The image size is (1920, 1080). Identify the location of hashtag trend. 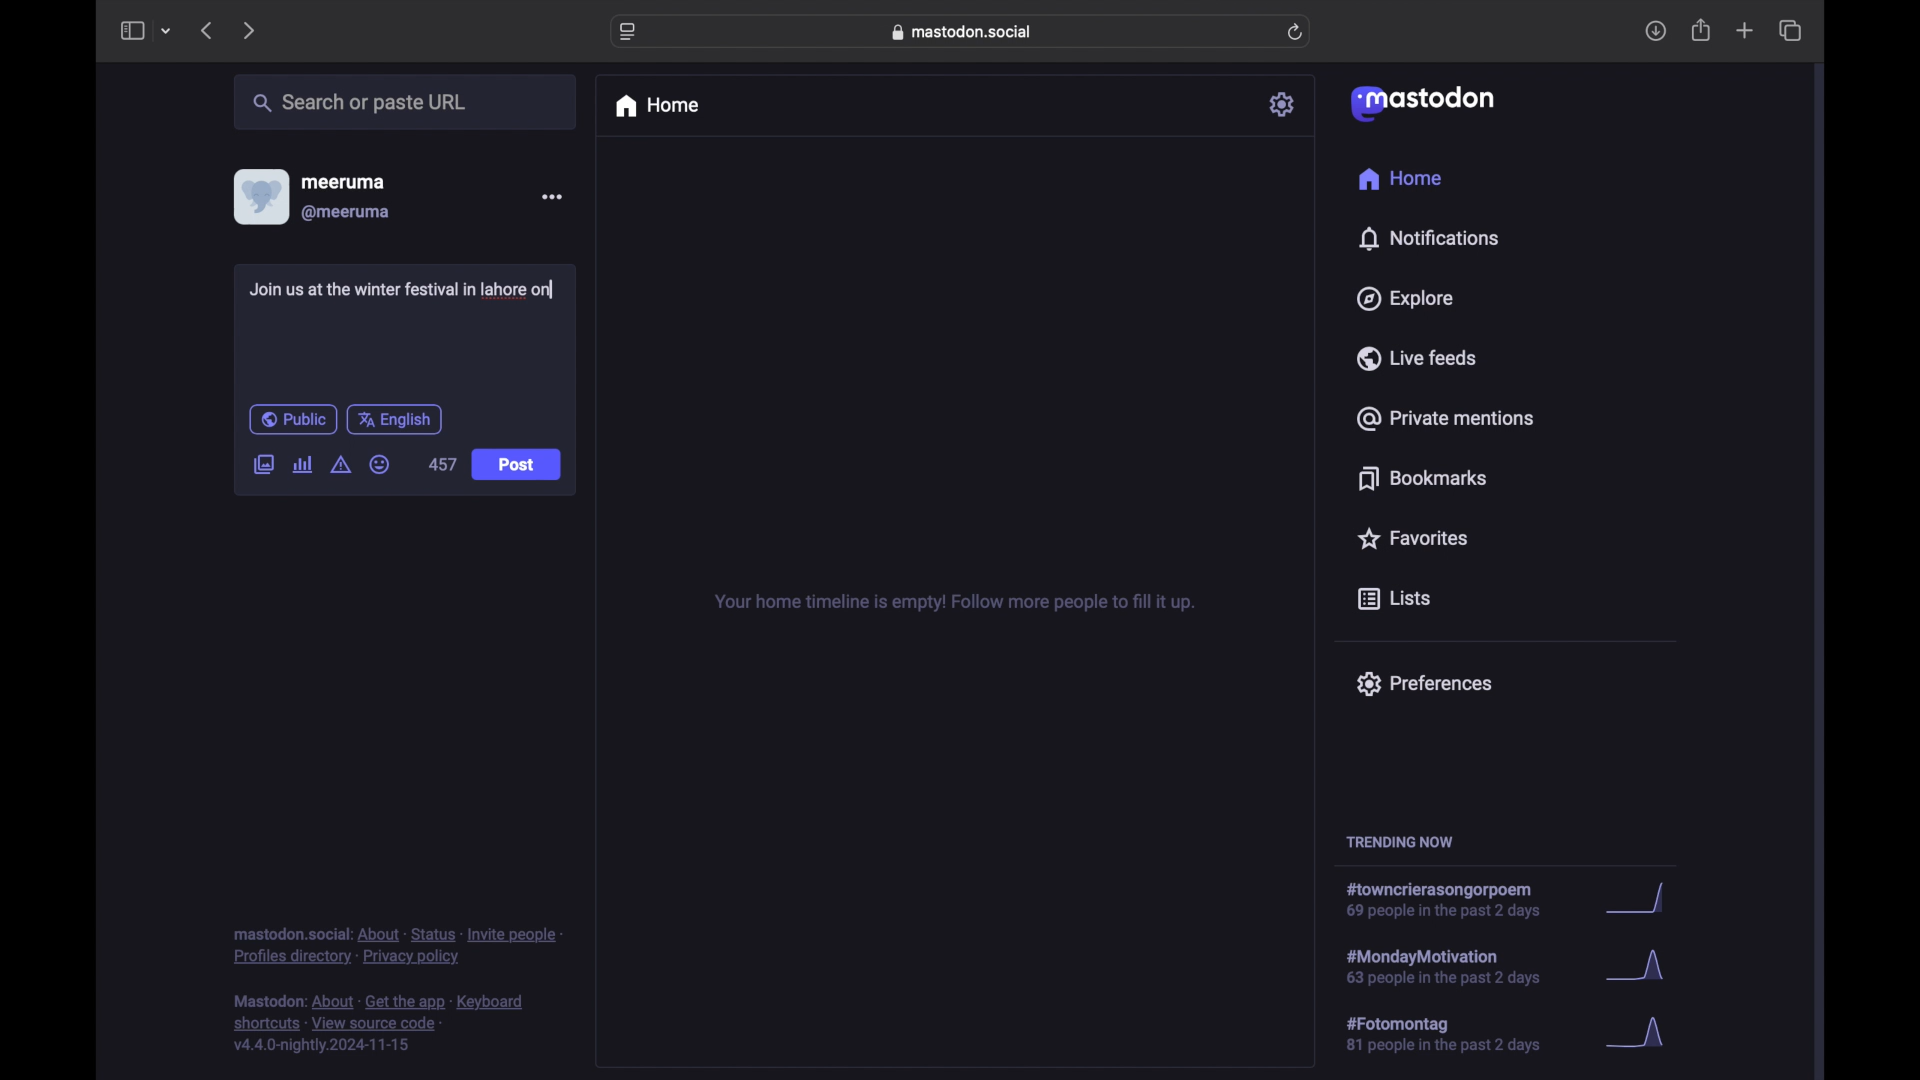
(1457, 1035).